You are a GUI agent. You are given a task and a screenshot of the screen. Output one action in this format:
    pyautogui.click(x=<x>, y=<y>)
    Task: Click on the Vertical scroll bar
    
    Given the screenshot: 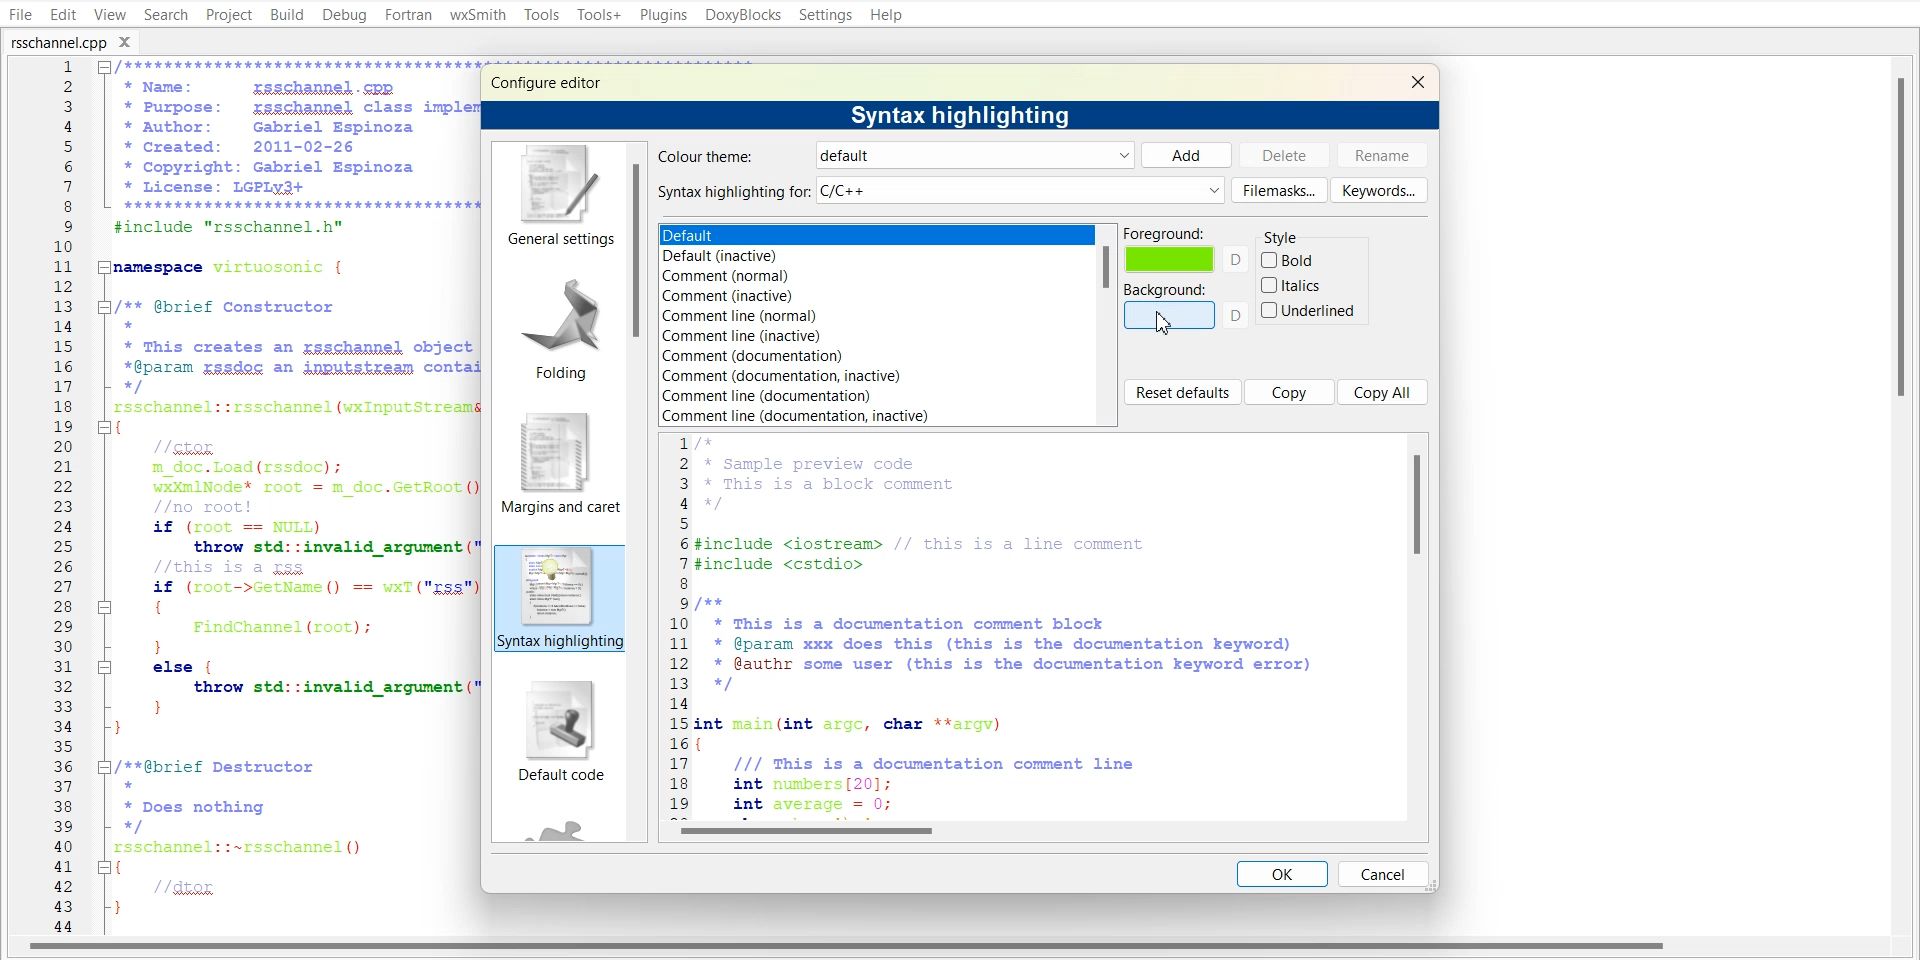 What is the action you would take?
    pyautogui.click(x=1106, y=325)
    